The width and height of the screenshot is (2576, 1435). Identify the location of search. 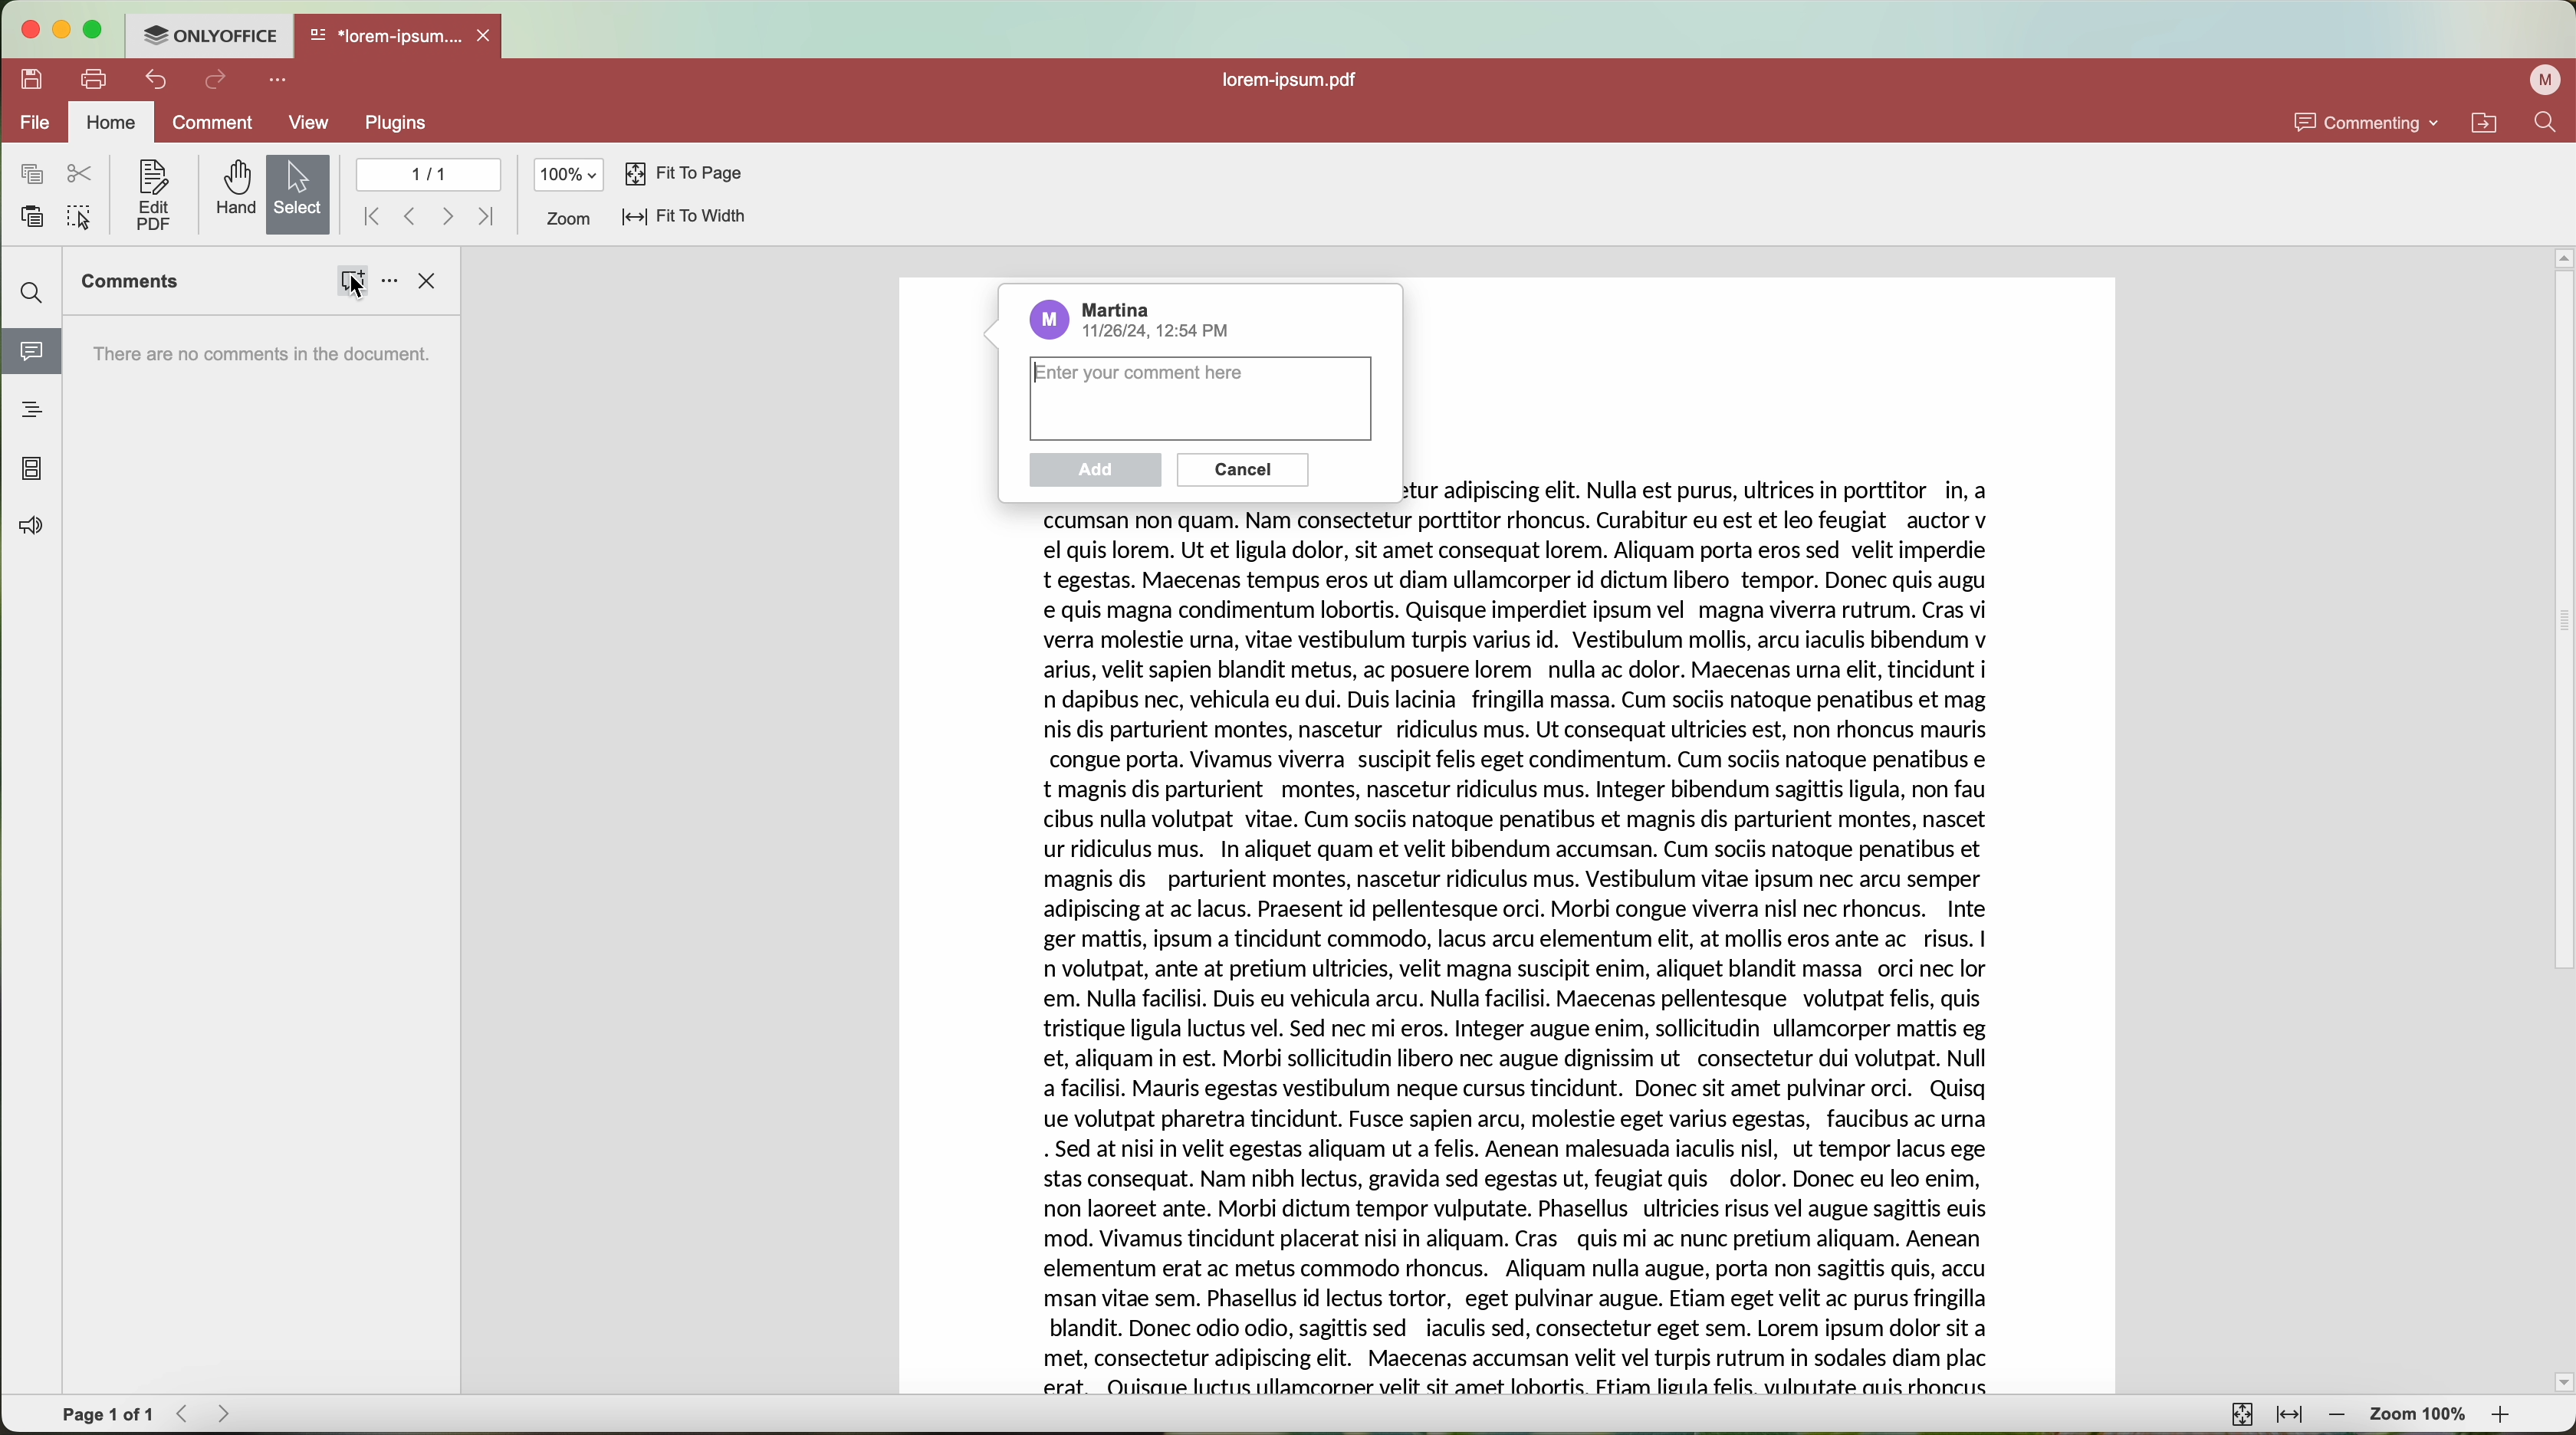
(2552, 121).